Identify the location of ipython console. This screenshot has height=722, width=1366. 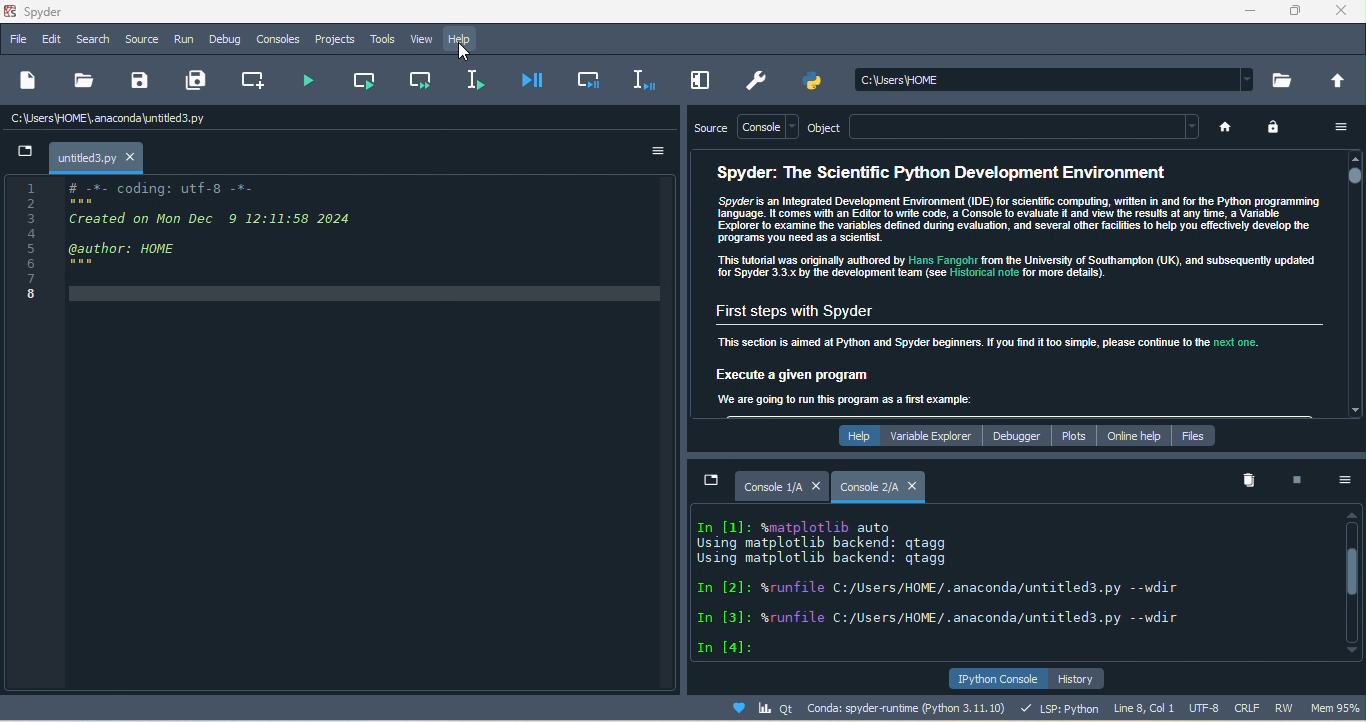
(996, 678).